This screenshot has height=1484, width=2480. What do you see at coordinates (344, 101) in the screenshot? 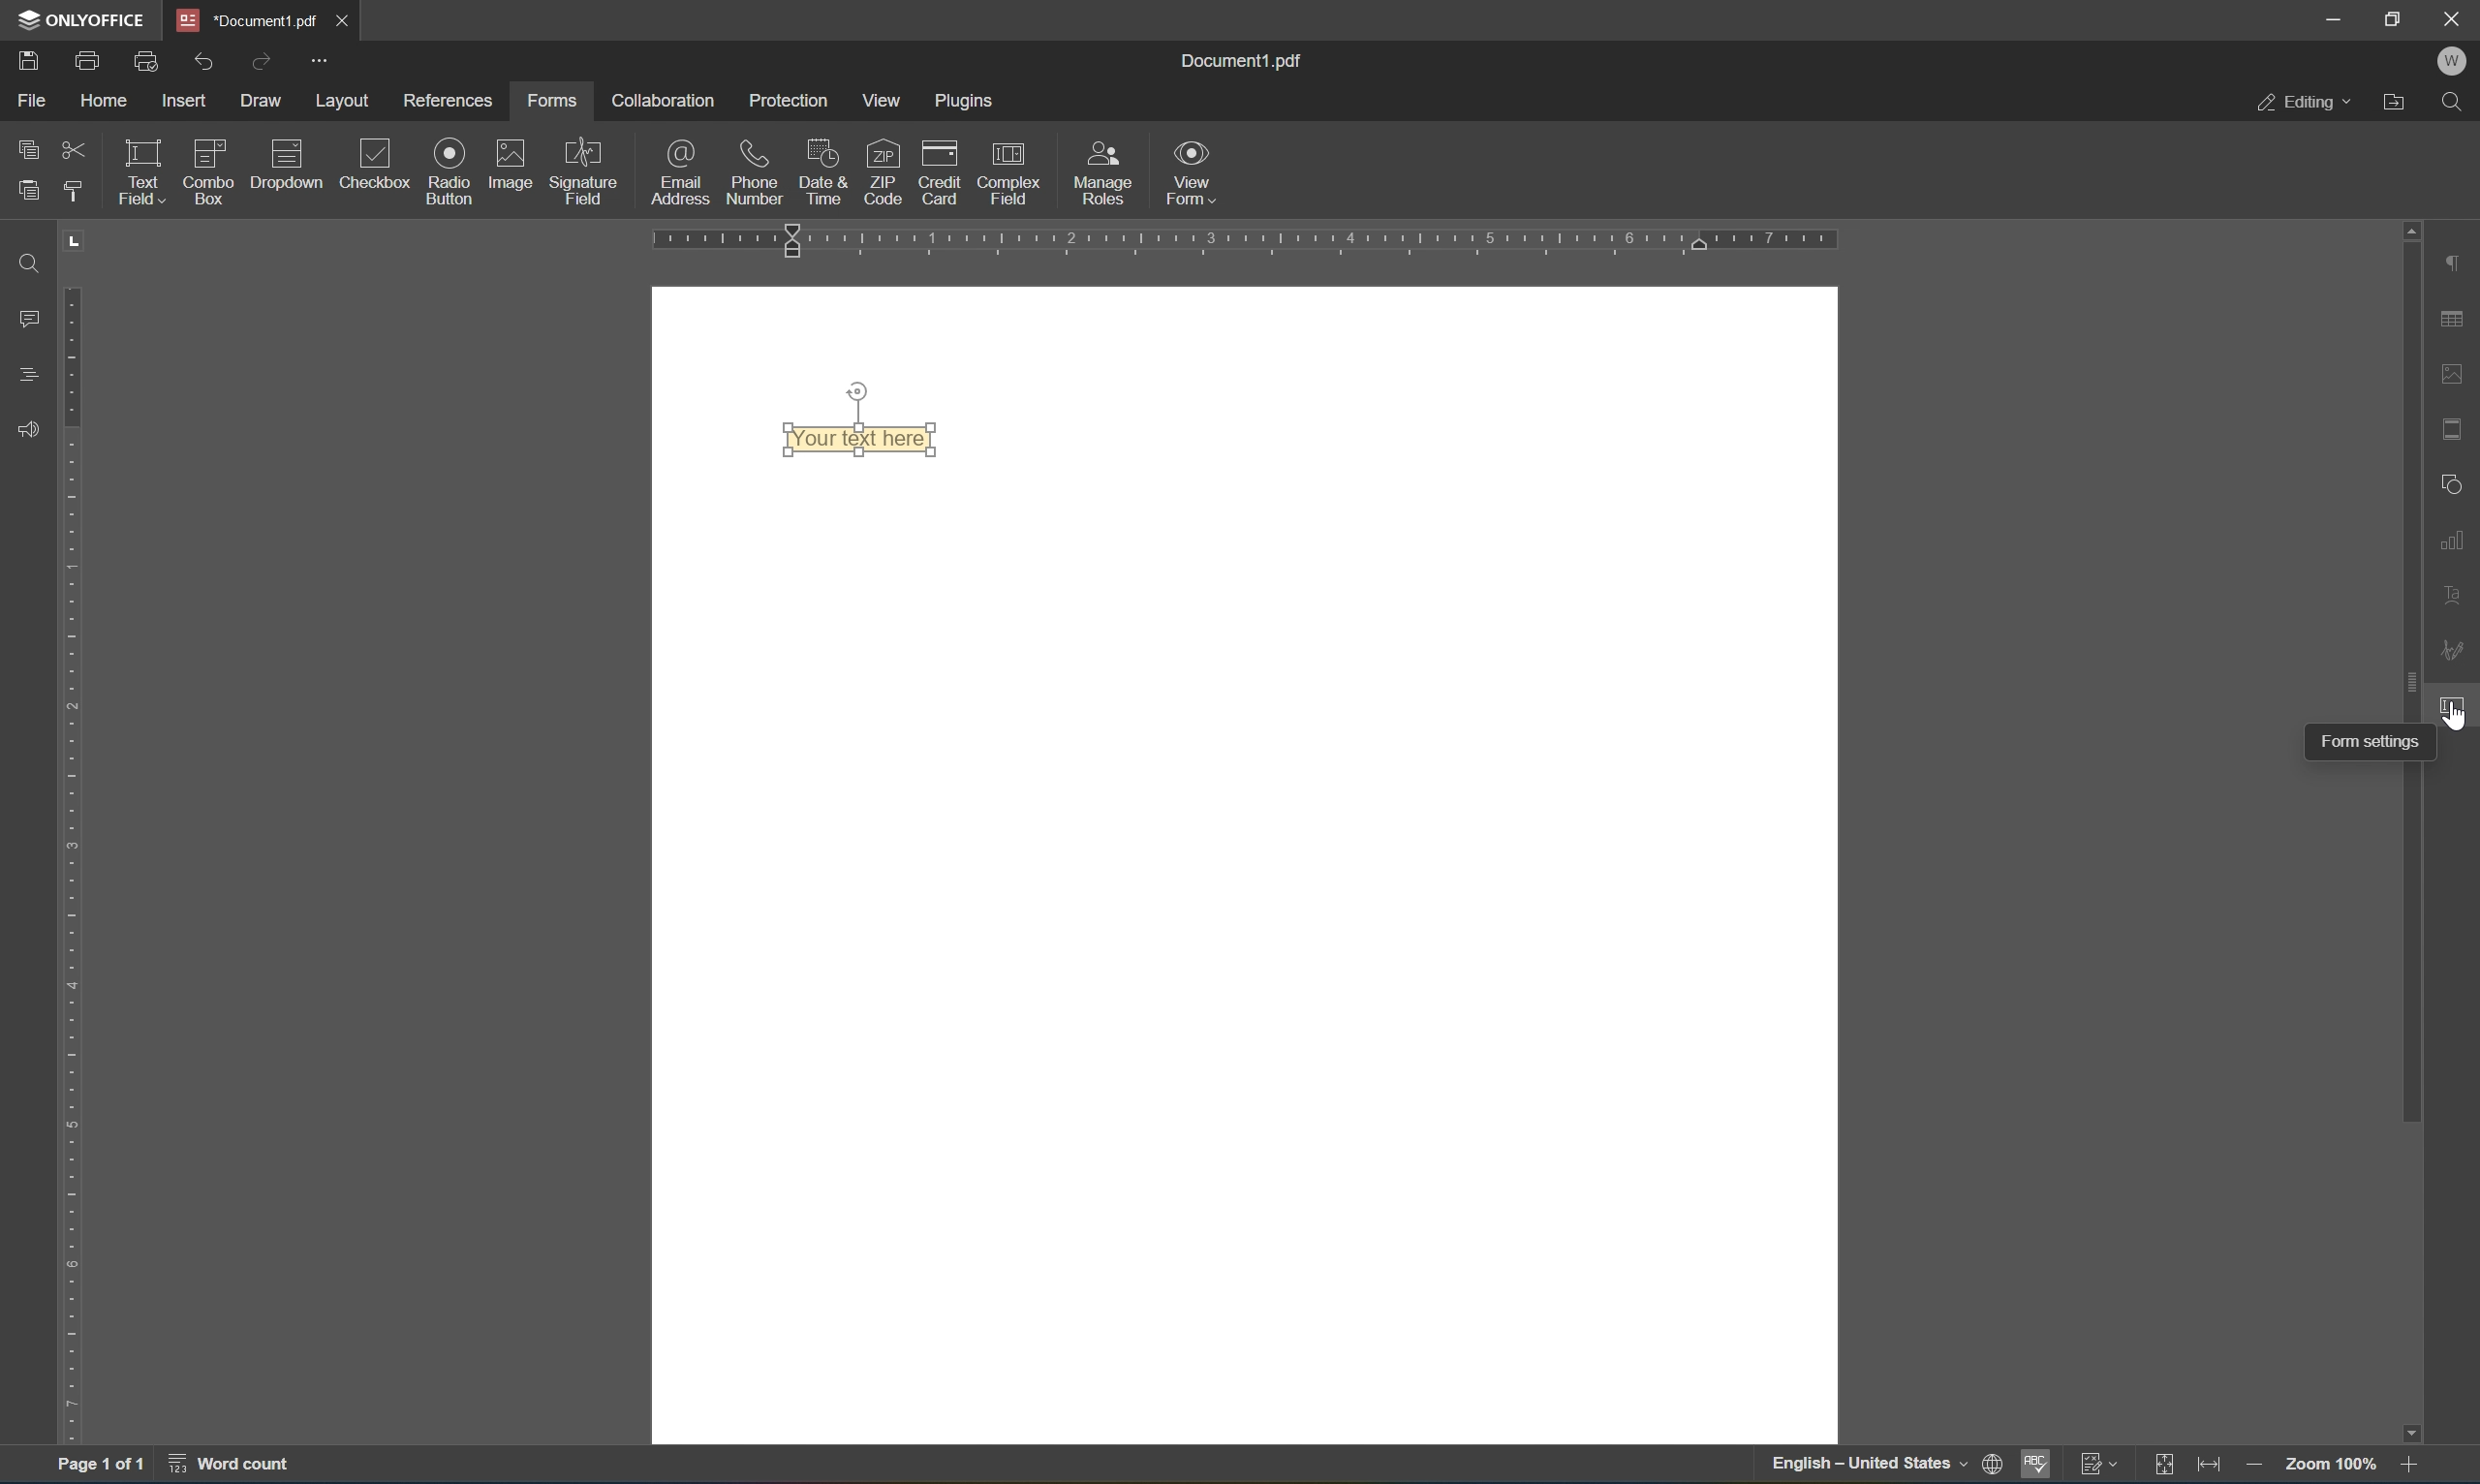
I see `layout` at bounding box center [344, 101].